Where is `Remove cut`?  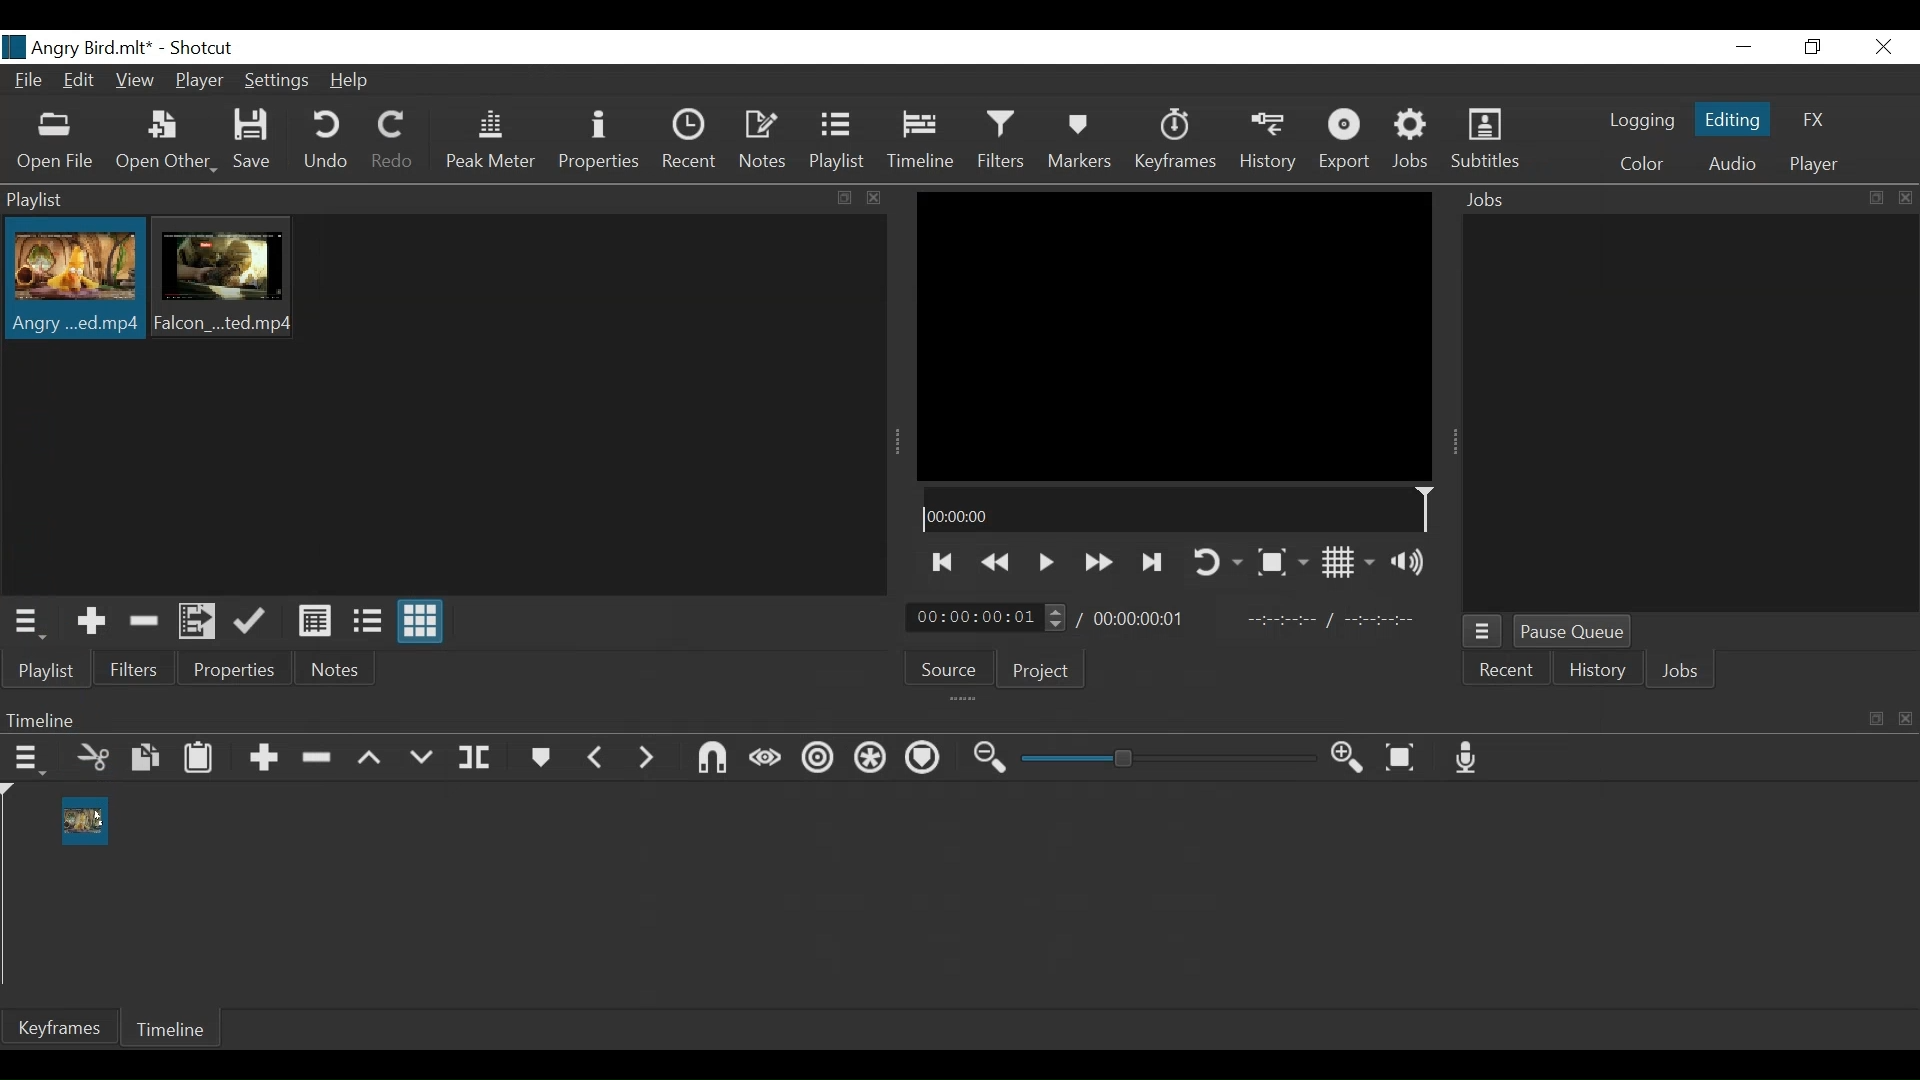 Remove cut is located at coordinates (143, 624).